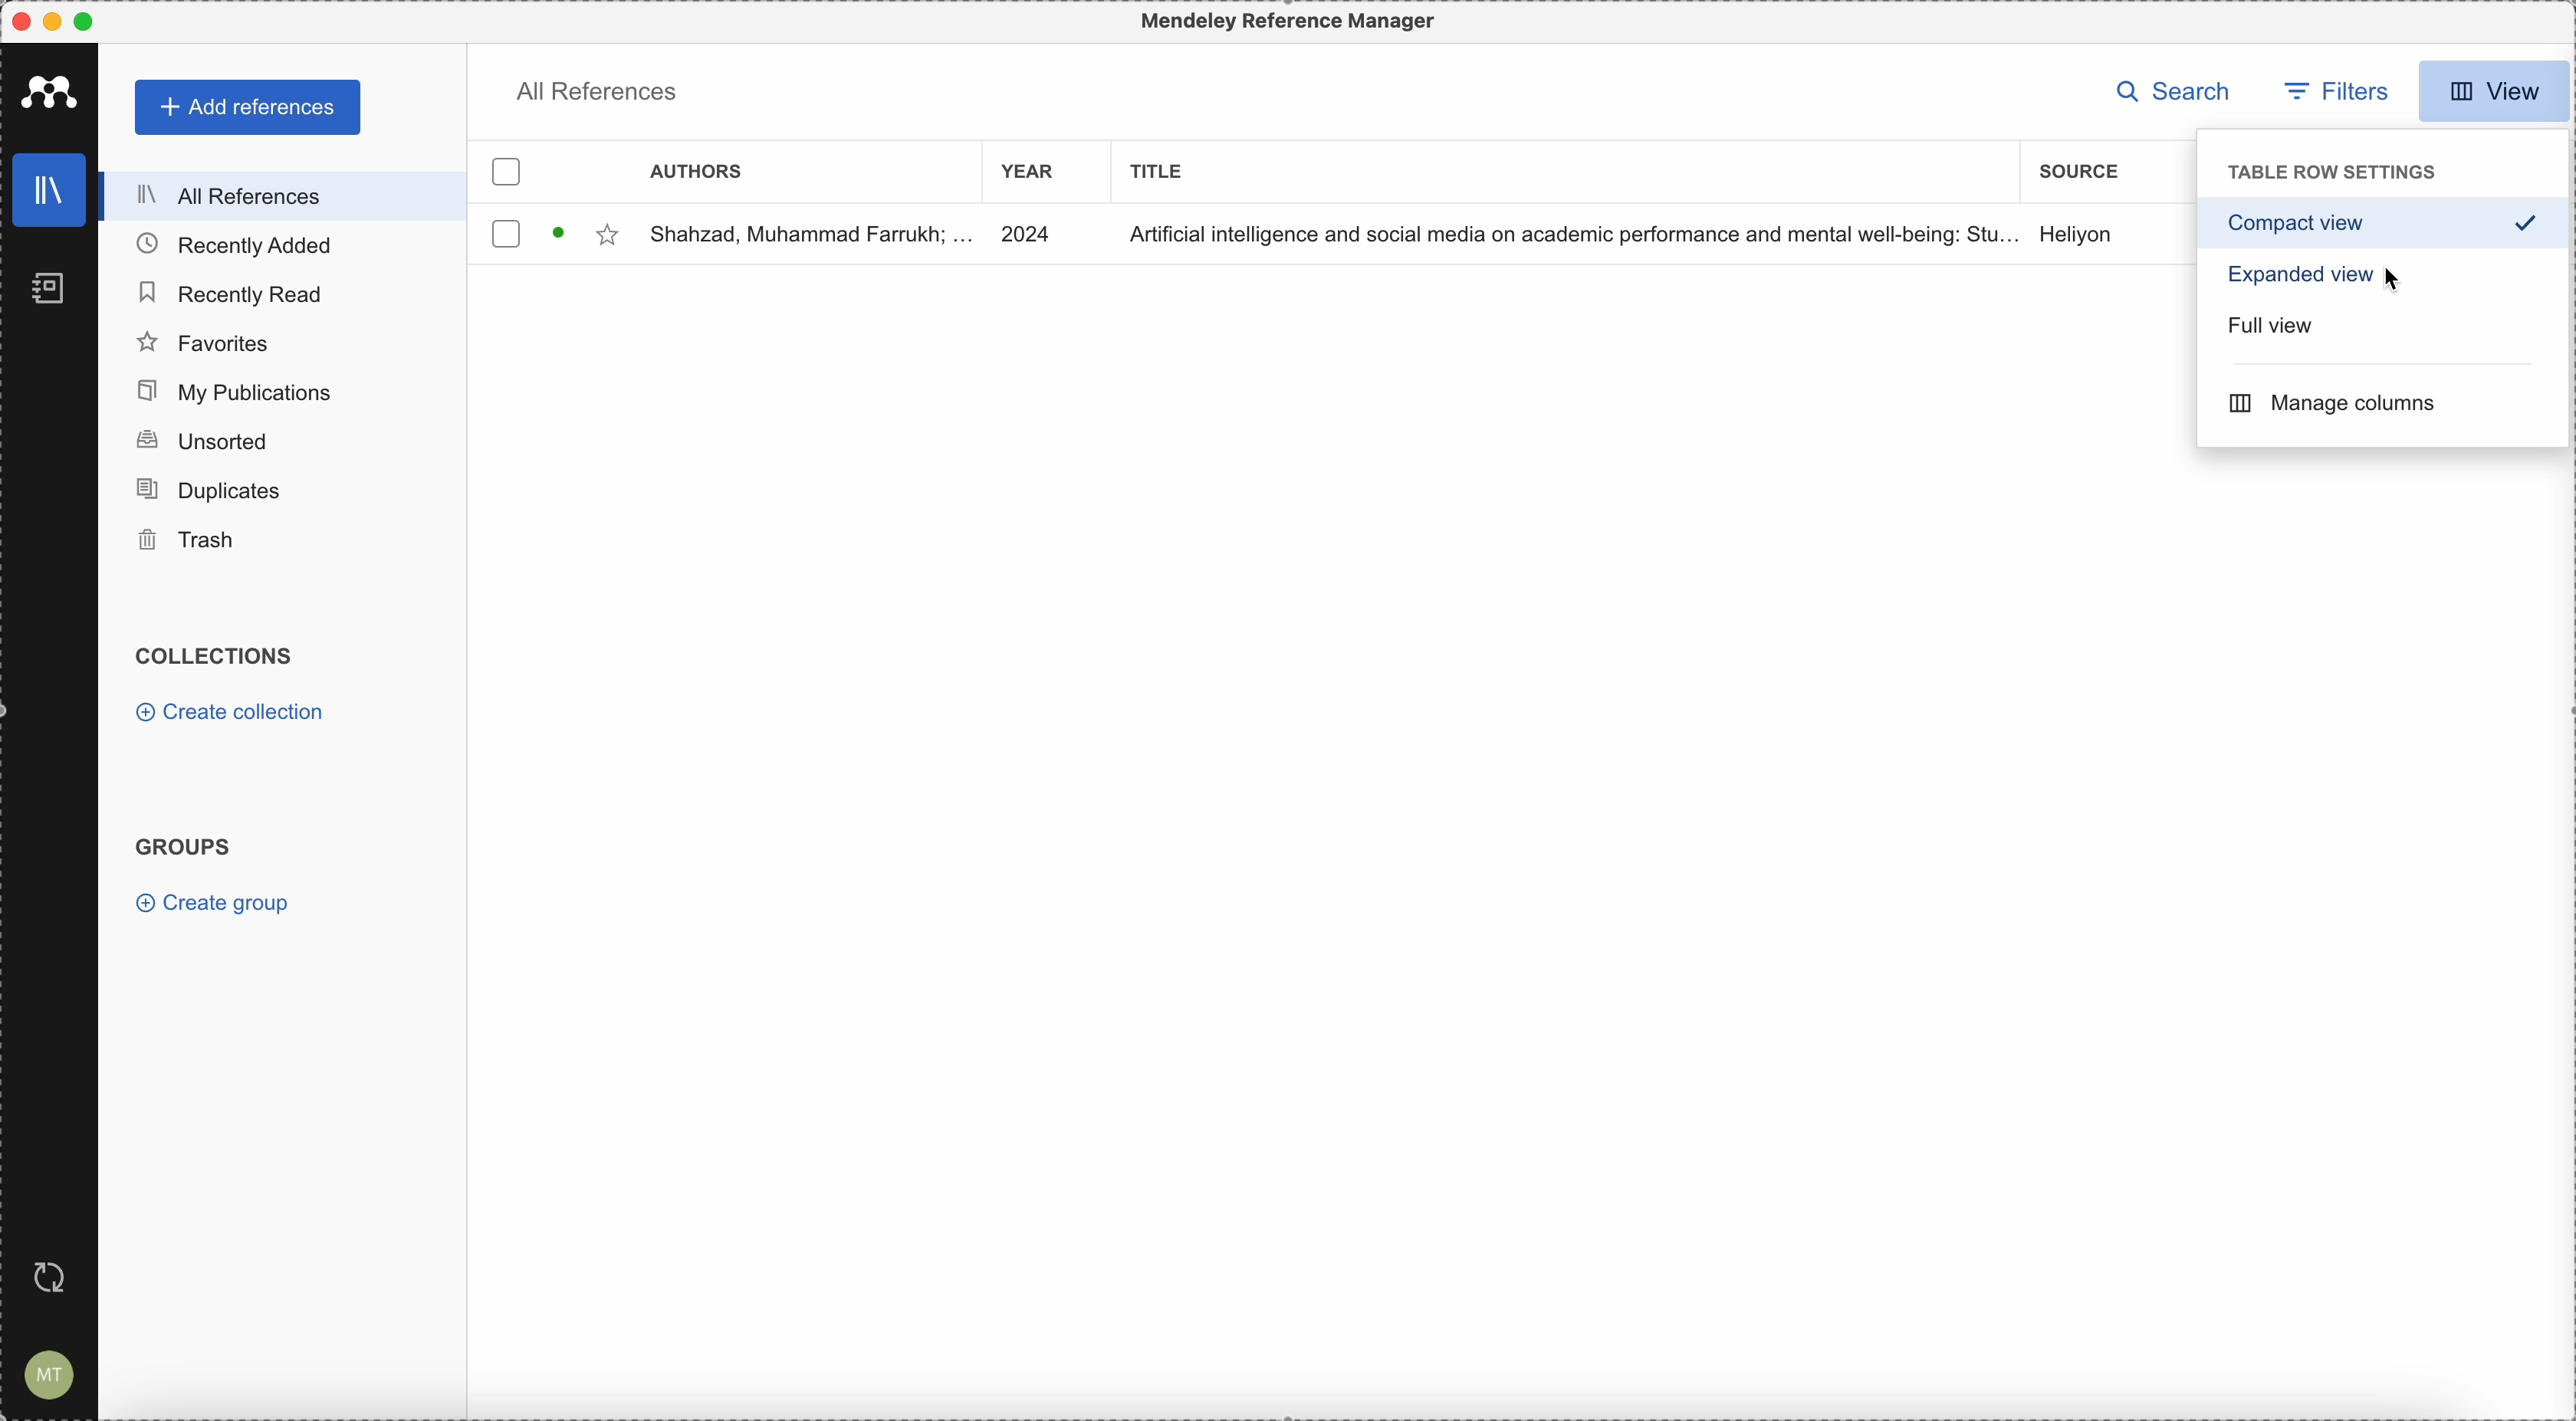 Image resolution: width=2576 pixels, height=1421 pixels. Describe the element at coordinates (2383, 224) in the screenshot. I see `compact view` at that location.